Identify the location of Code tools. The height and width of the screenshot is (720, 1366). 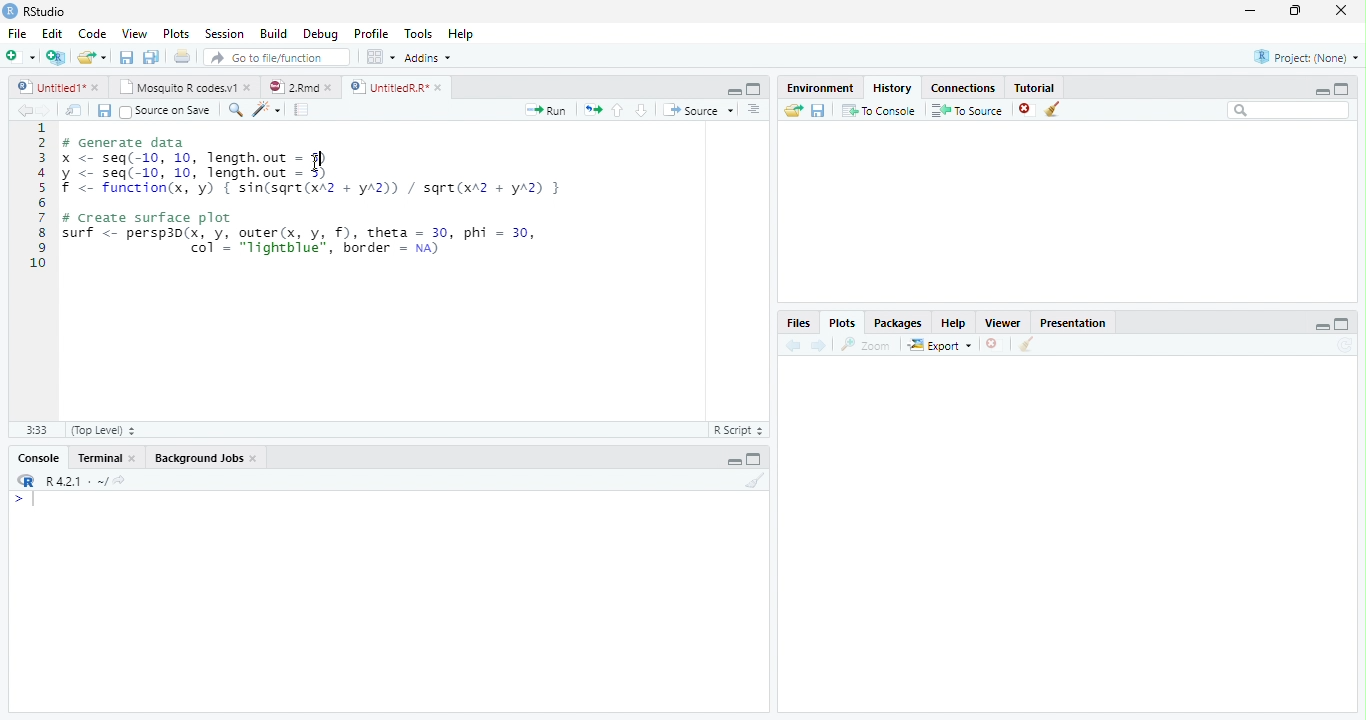
(267, 109).